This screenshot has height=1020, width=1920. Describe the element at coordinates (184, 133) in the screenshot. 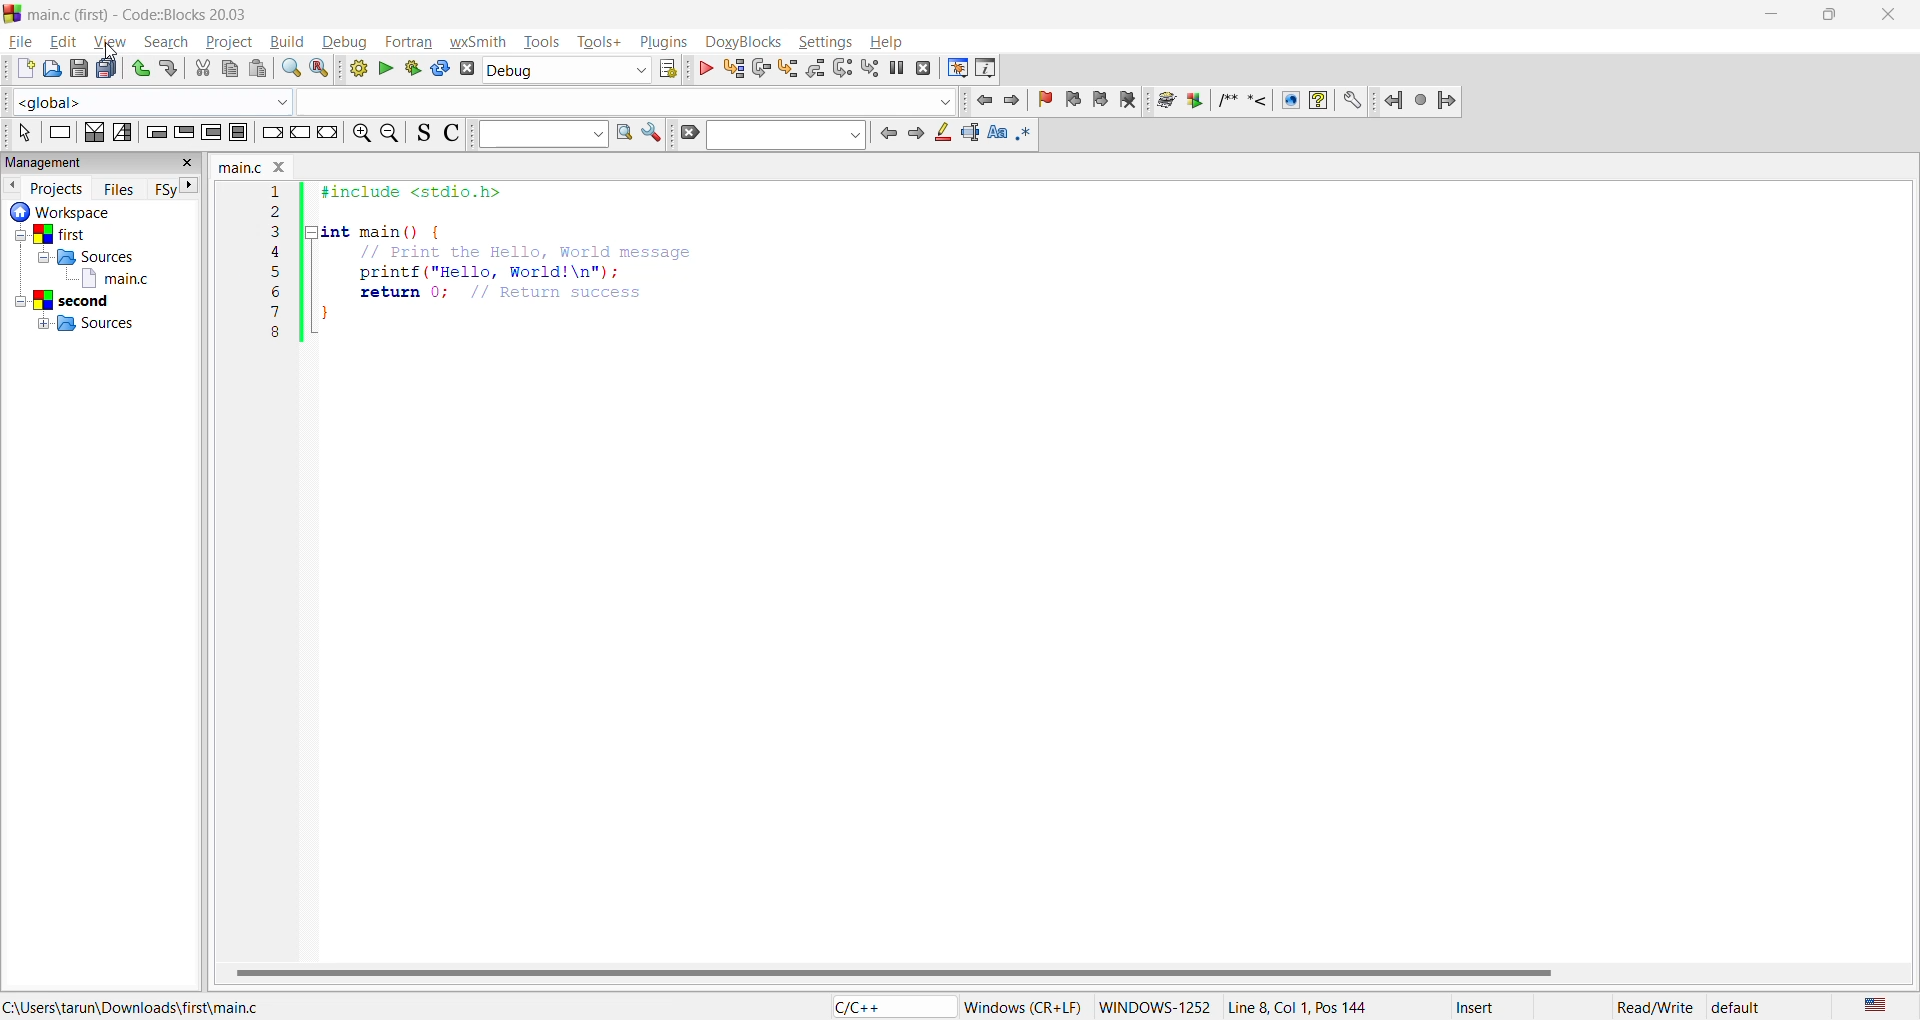

I see `exit condition loop` at that location.